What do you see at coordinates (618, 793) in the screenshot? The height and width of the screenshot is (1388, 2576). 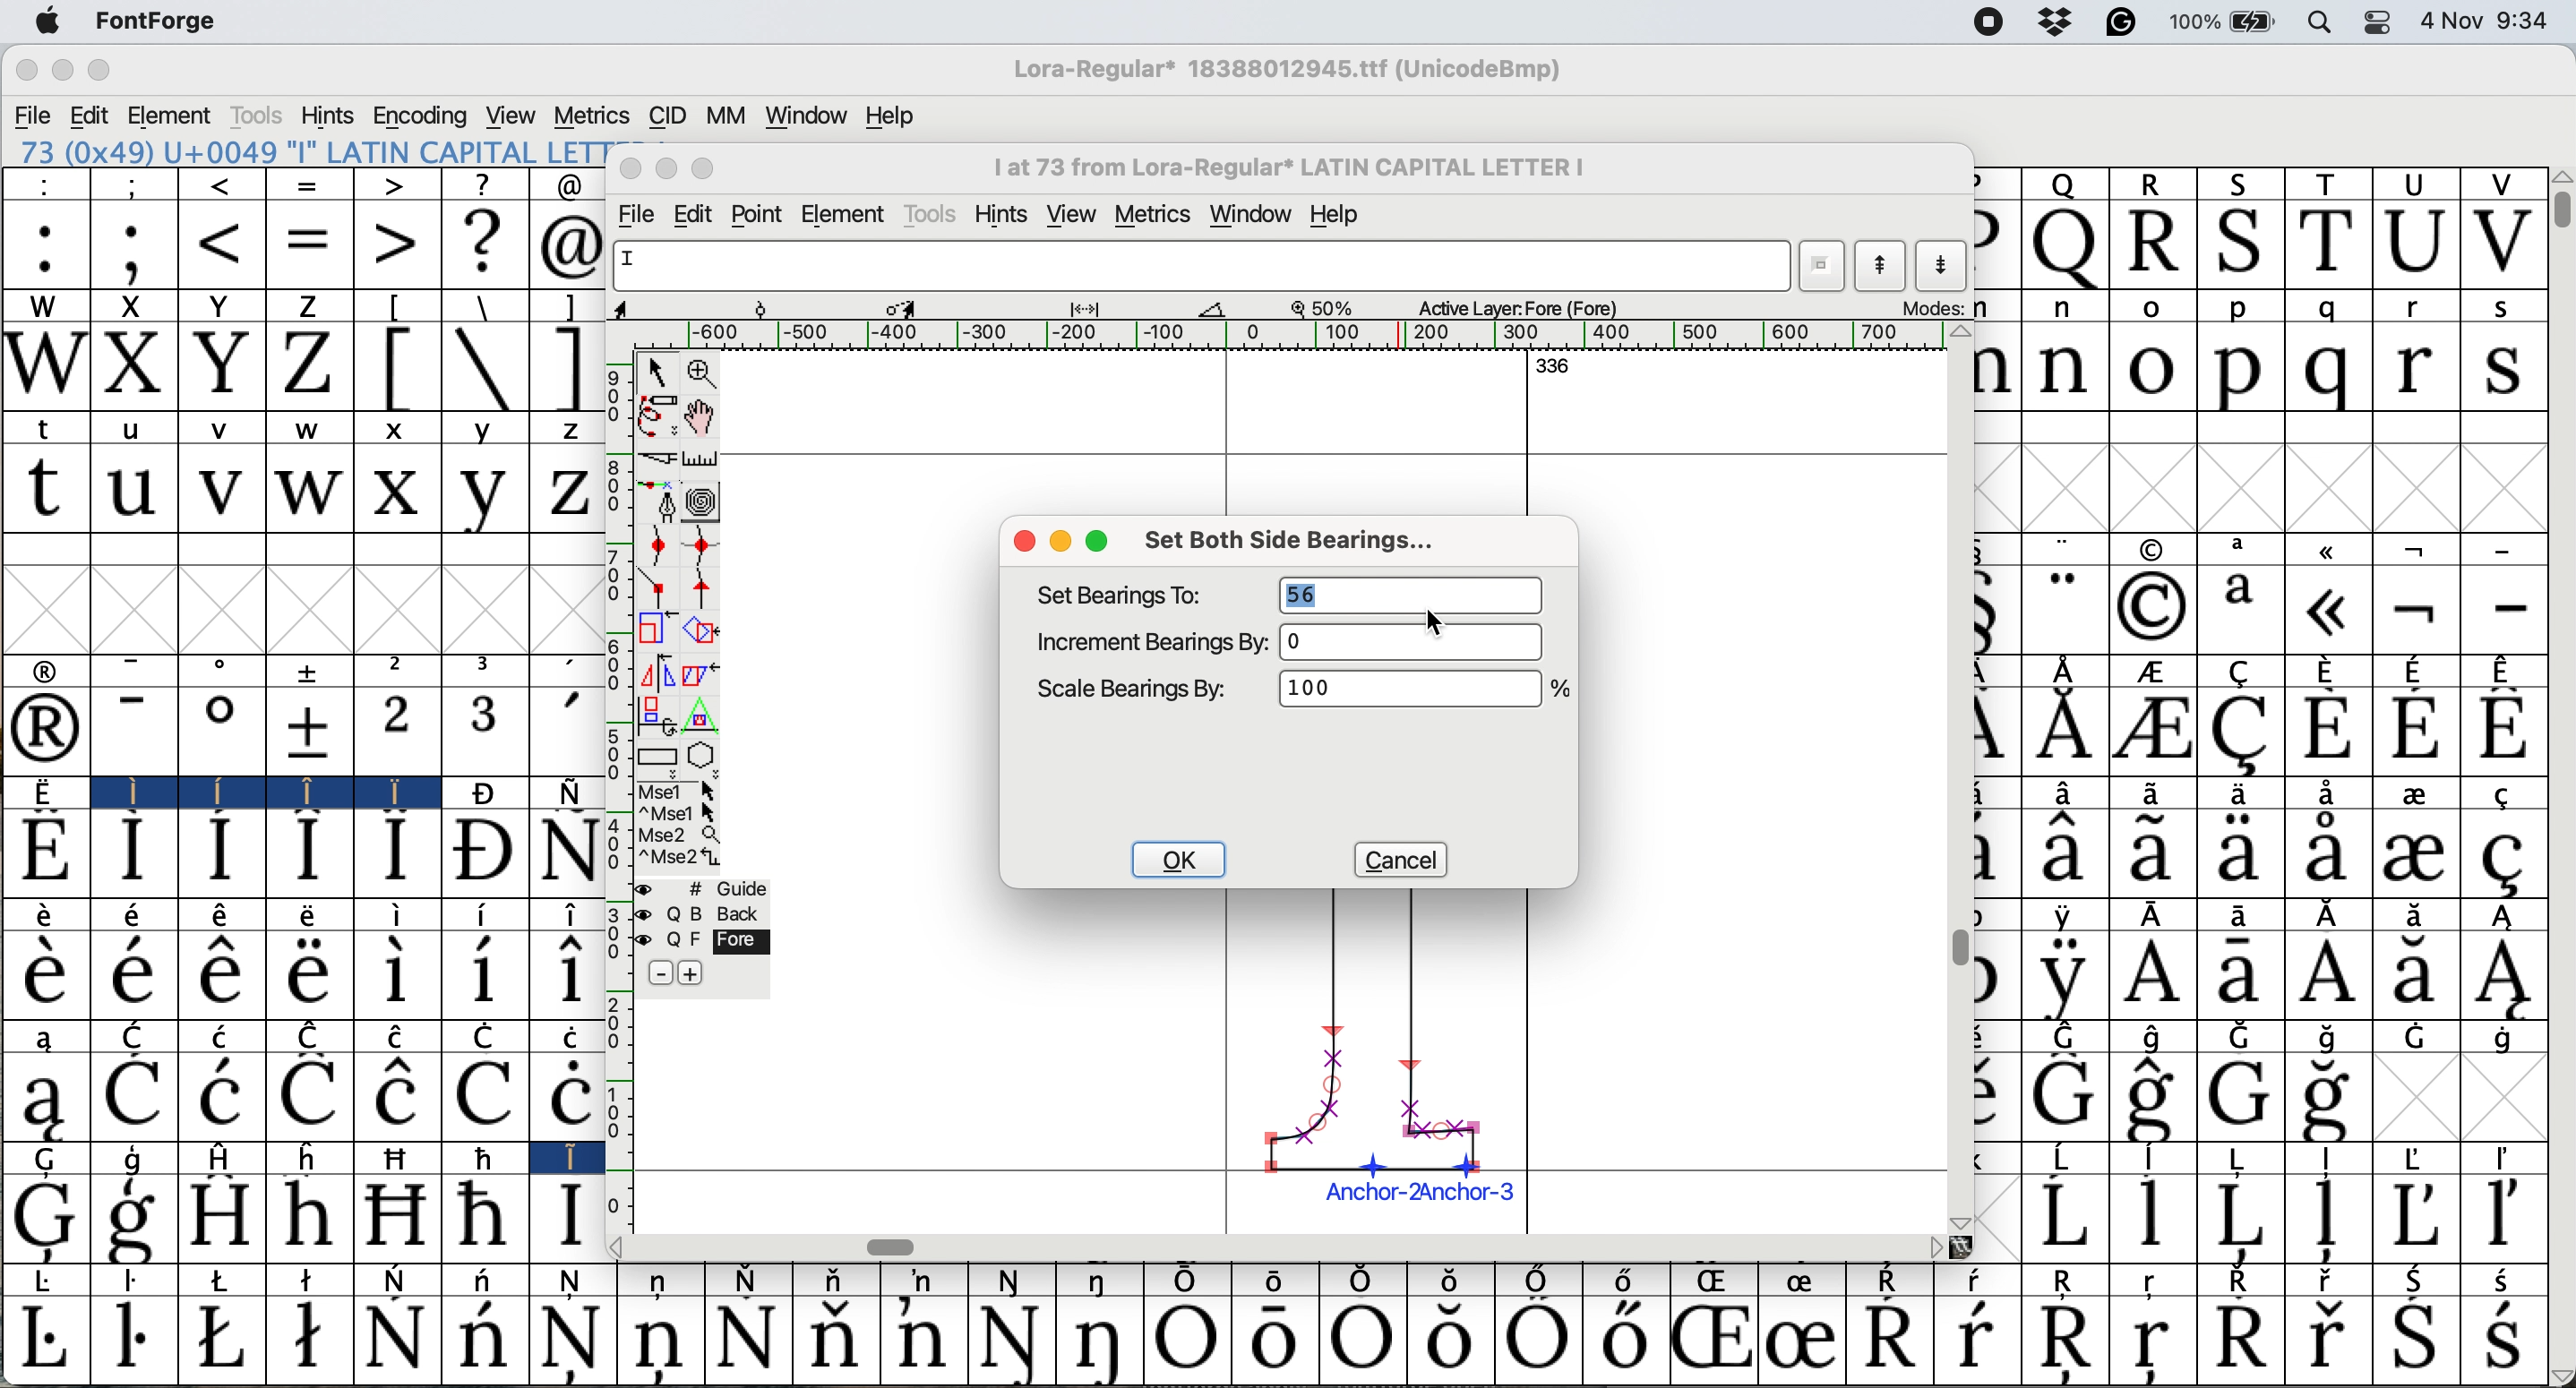 I see `vertical scale` at bounding box center [618, 793].